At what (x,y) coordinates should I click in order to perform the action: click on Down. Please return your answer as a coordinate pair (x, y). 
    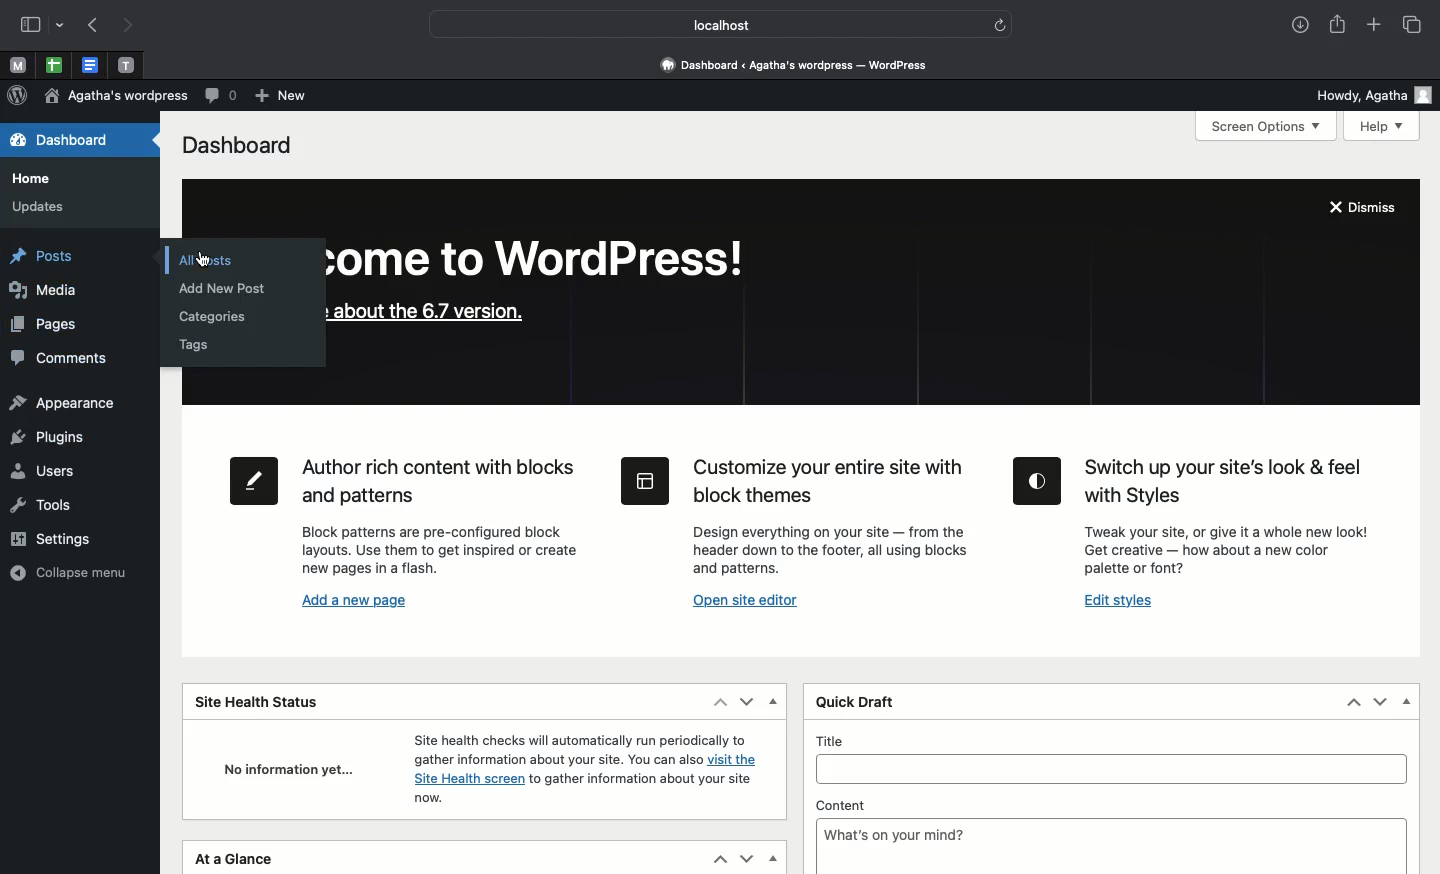
    Looking at the image, I should click on (746, 857).